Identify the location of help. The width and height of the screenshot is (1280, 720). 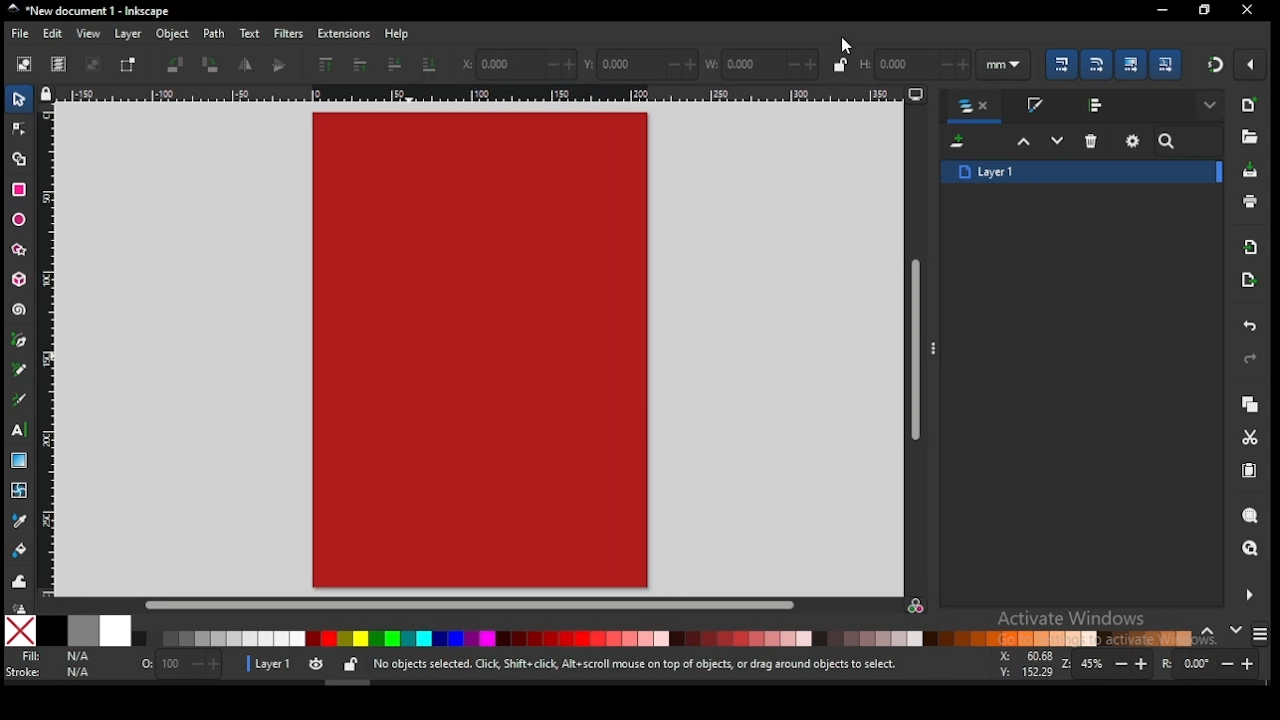
(400, 33).